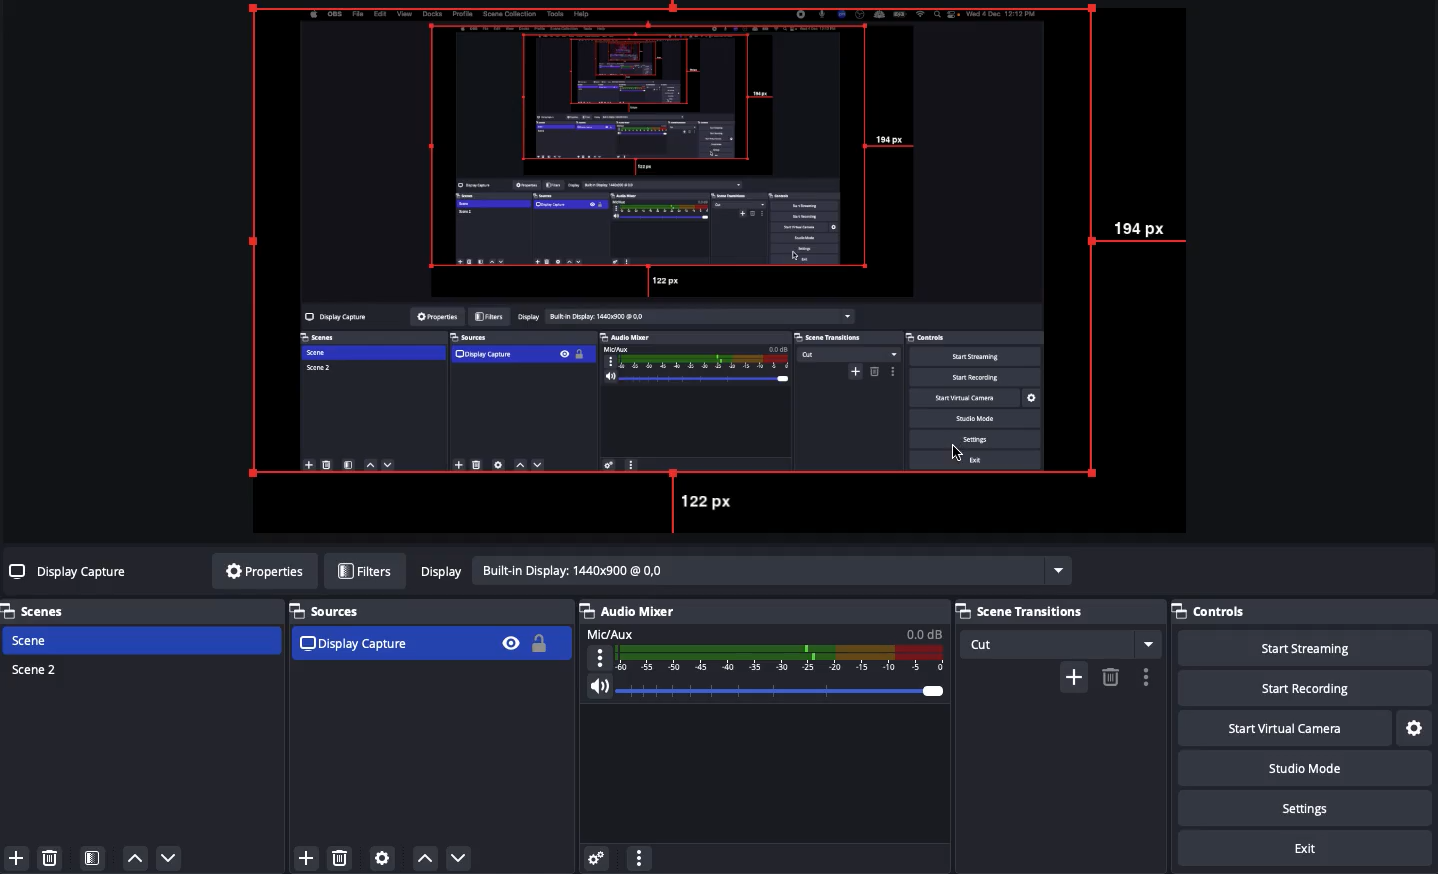  I want to click on Scene transitions, so click(1058, 628).